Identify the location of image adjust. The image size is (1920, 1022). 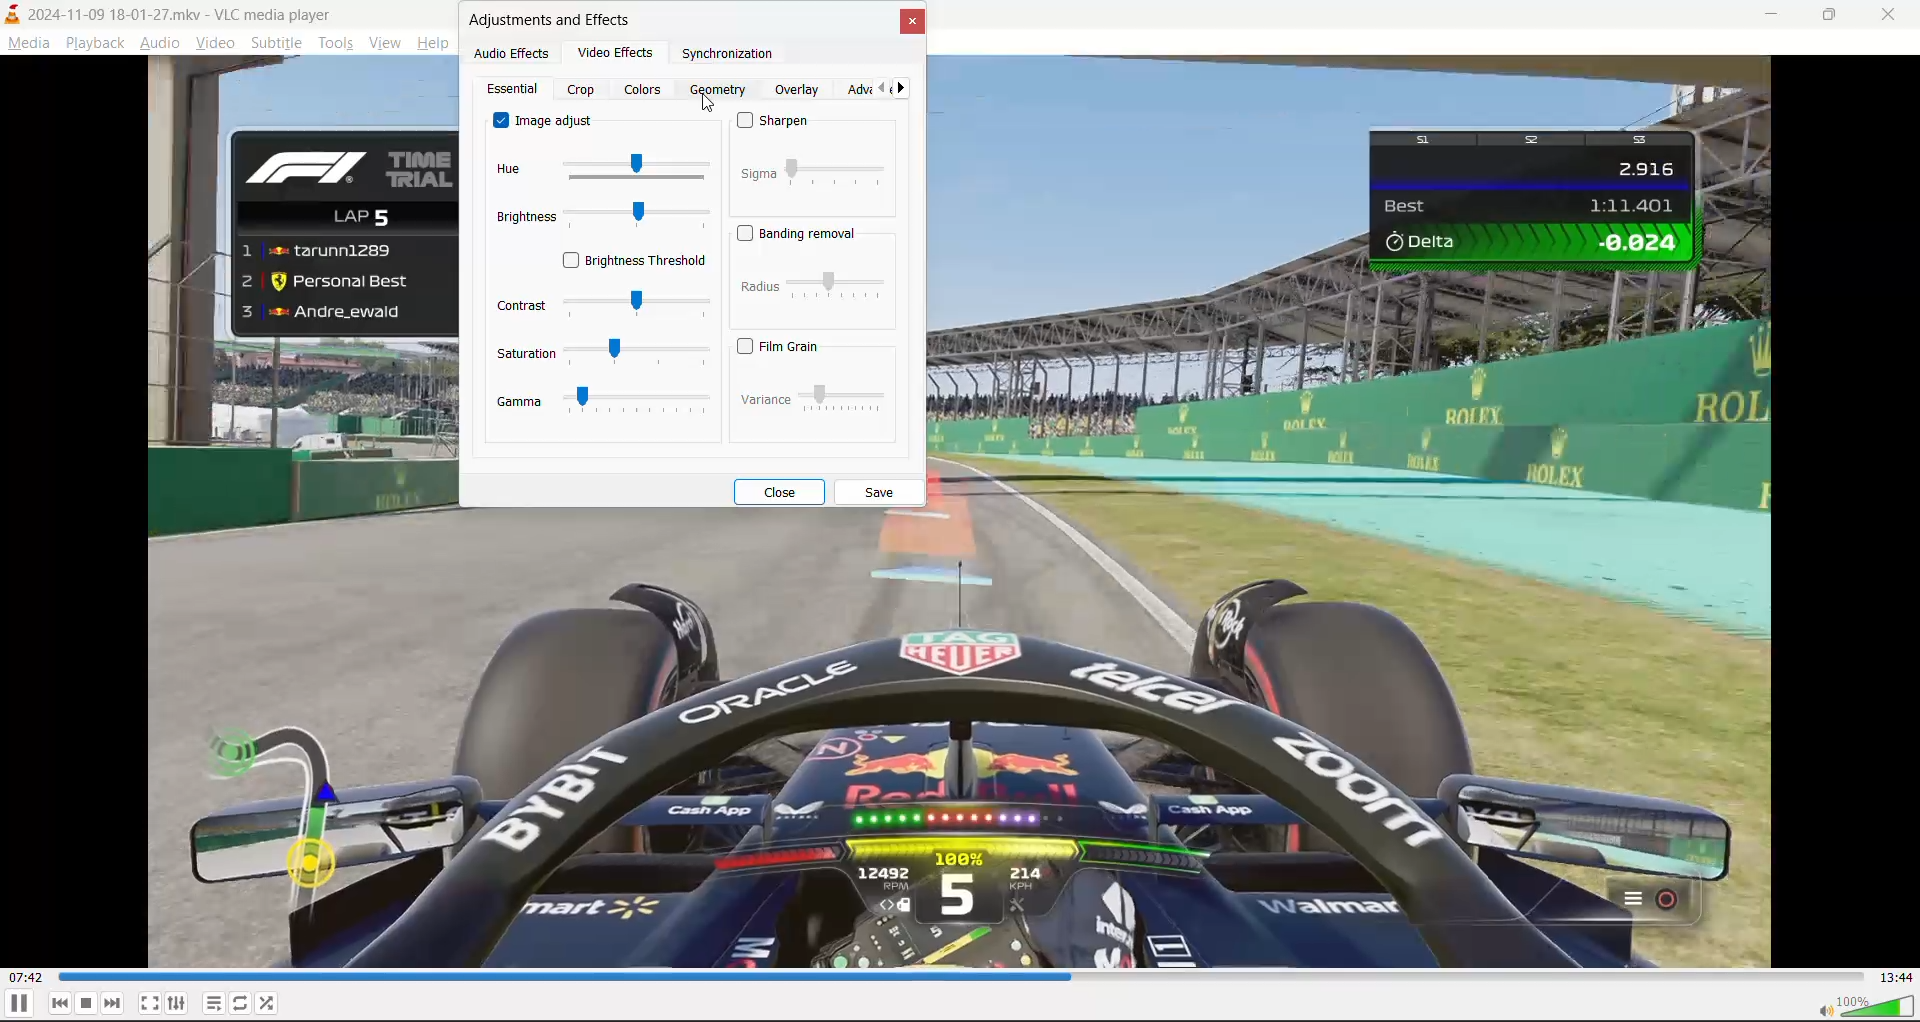
(547, 120).